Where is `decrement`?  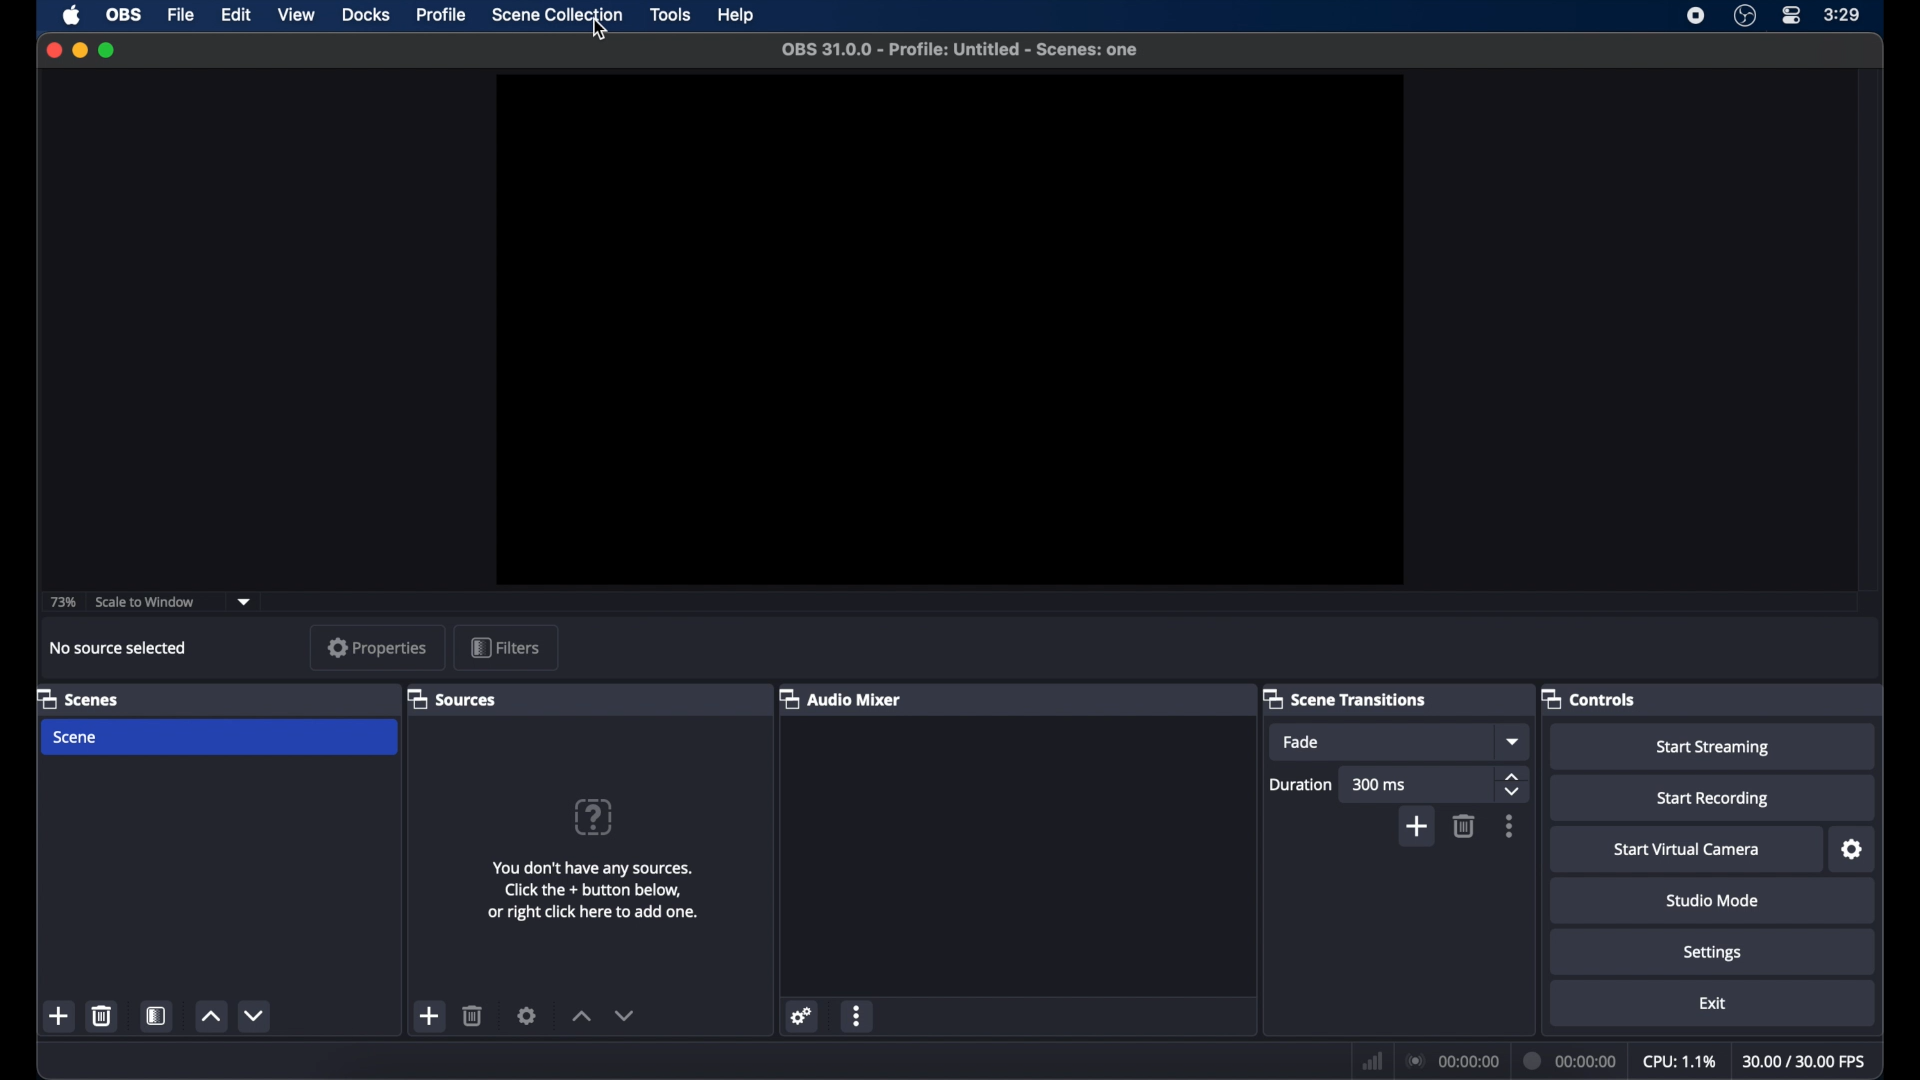 decrement is located at coordinates (256, 1015).